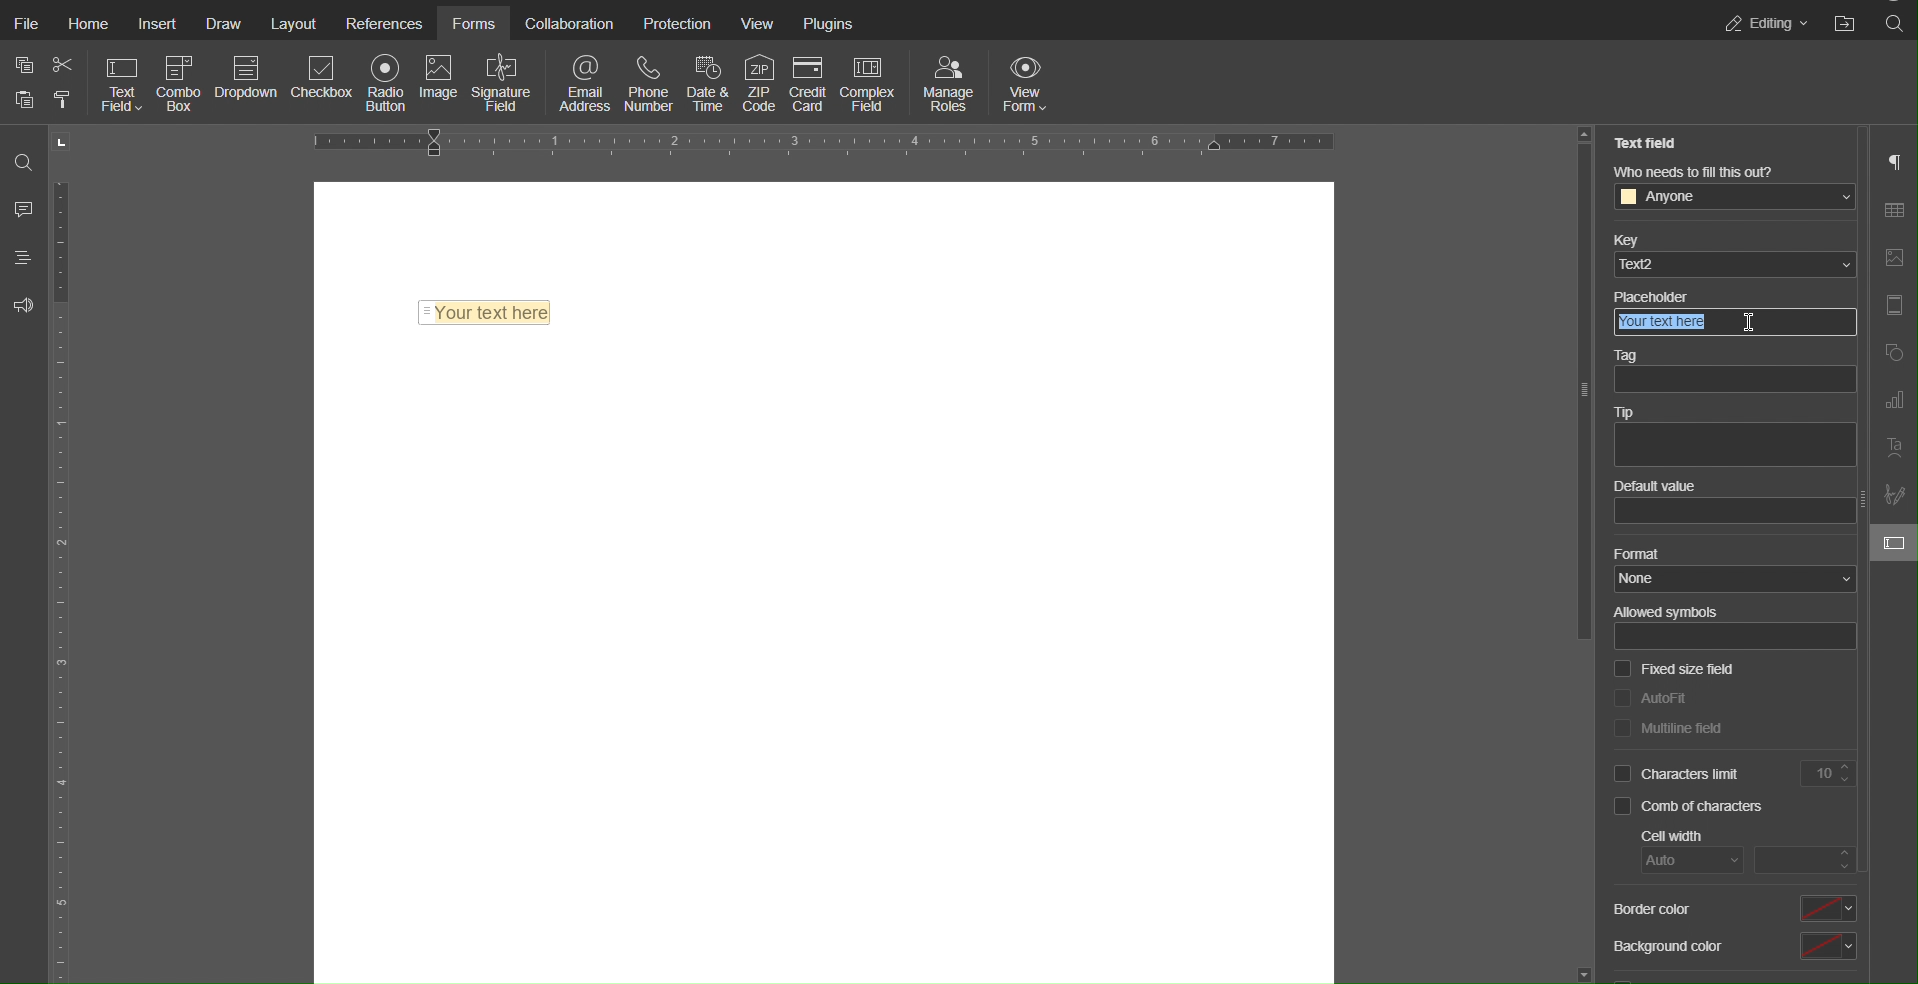 The width and height of the screenshot is (1918, 984). What do you see at coordinates (828, 24) in the screenshot?
I see `Plugins` at bounding box center [828, 24].